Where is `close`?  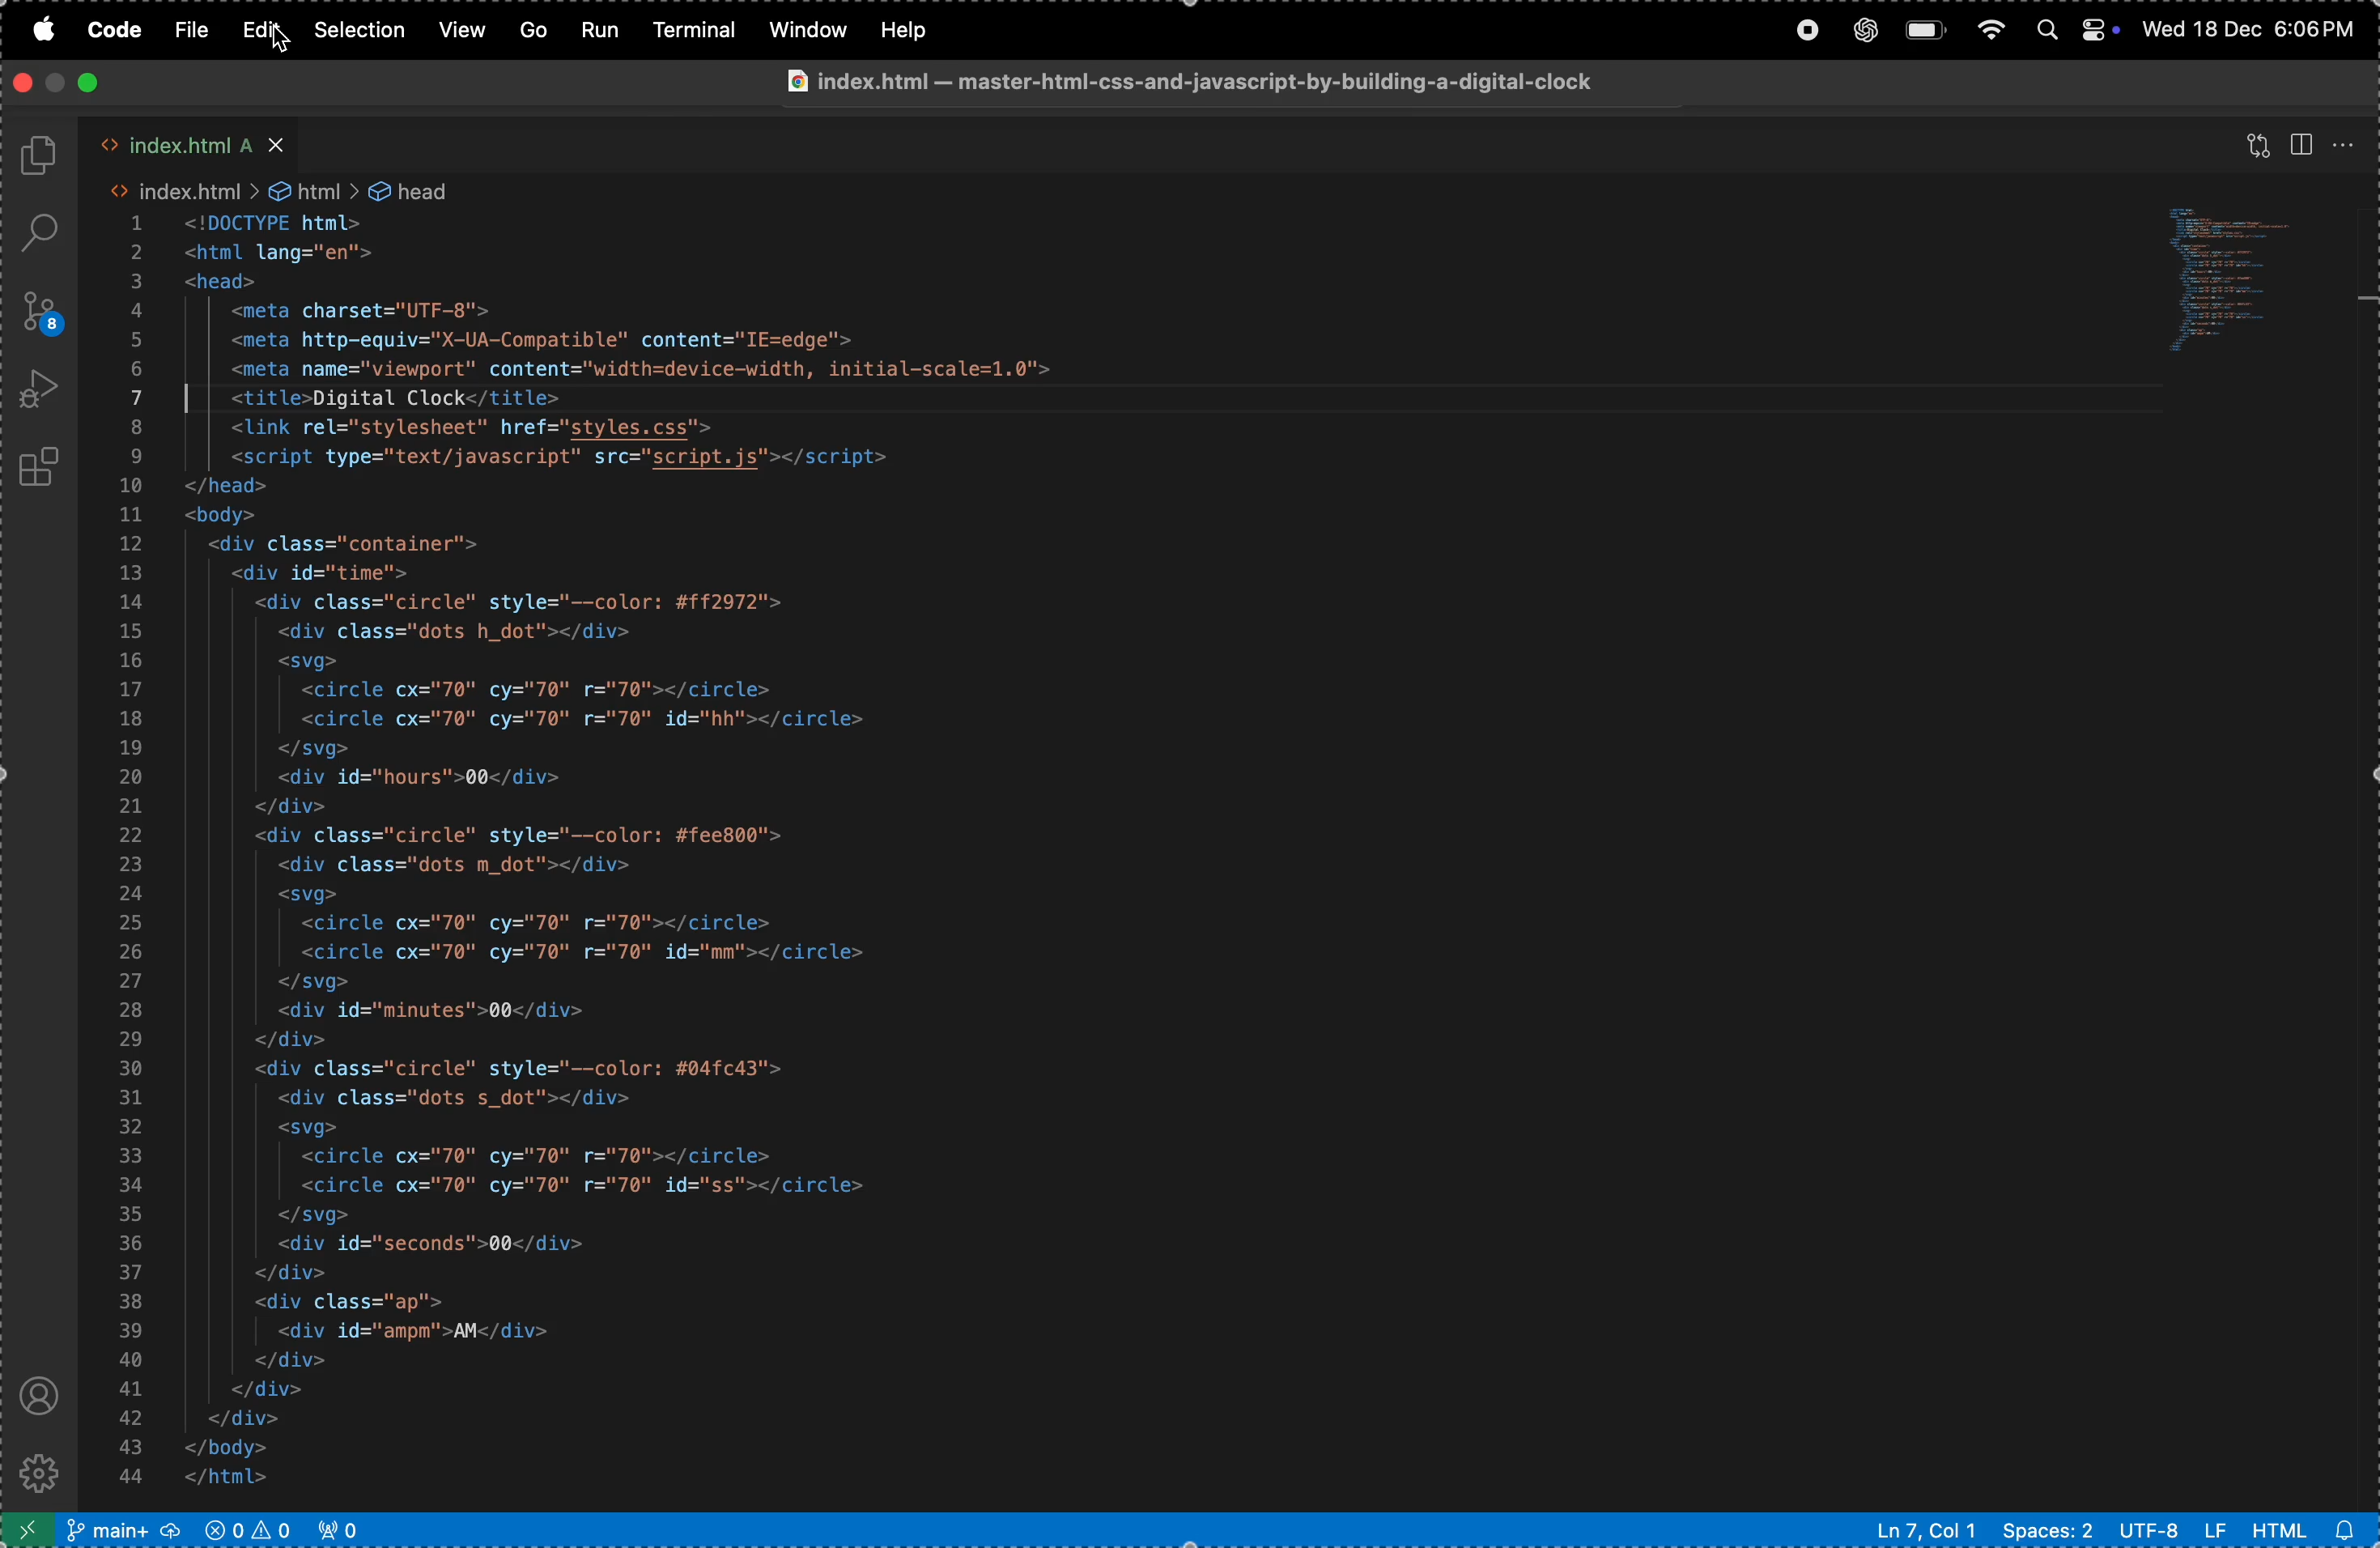 close is located at coordinates (88, 83).